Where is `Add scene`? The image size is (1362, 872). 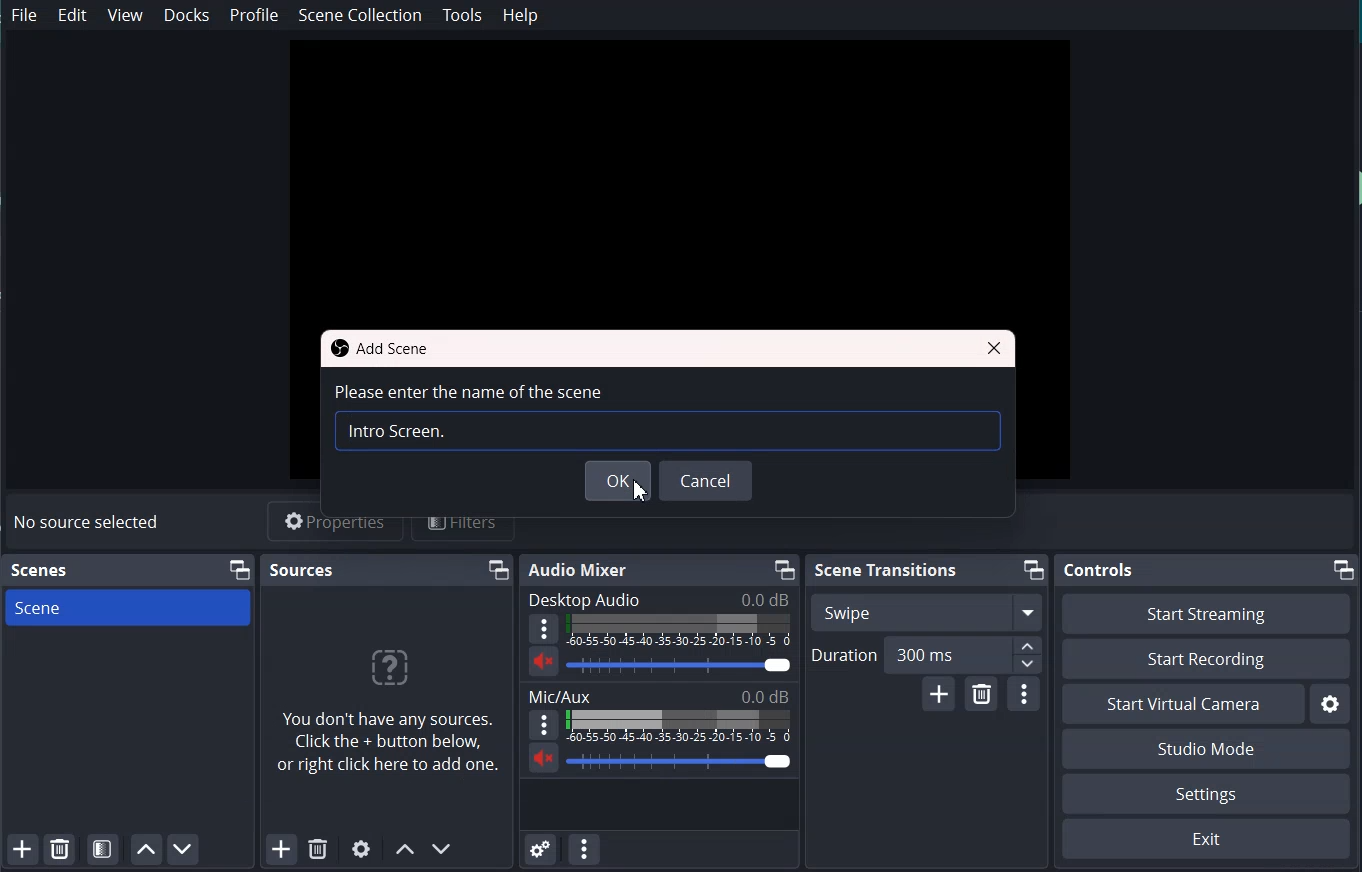
Add scene is located at coordinates (21, 849).